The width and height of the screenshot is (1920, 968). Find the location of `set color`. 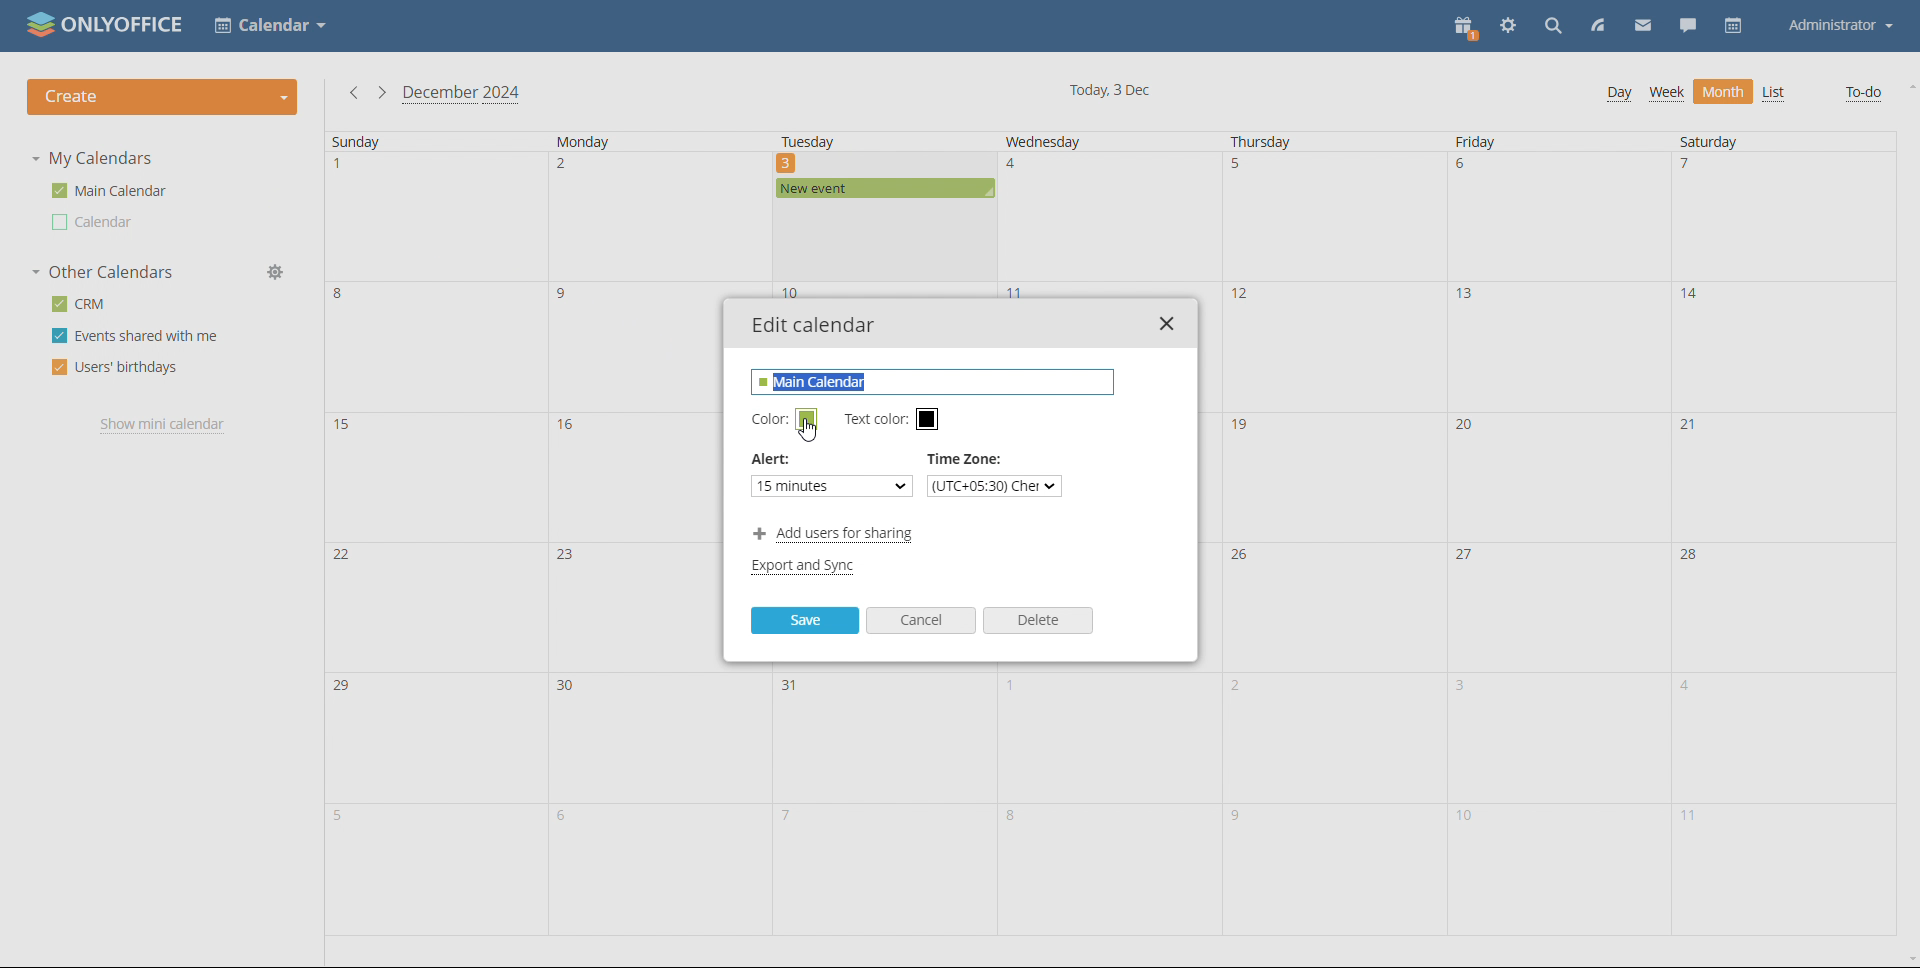

set color is located at coordinates (807, 418).